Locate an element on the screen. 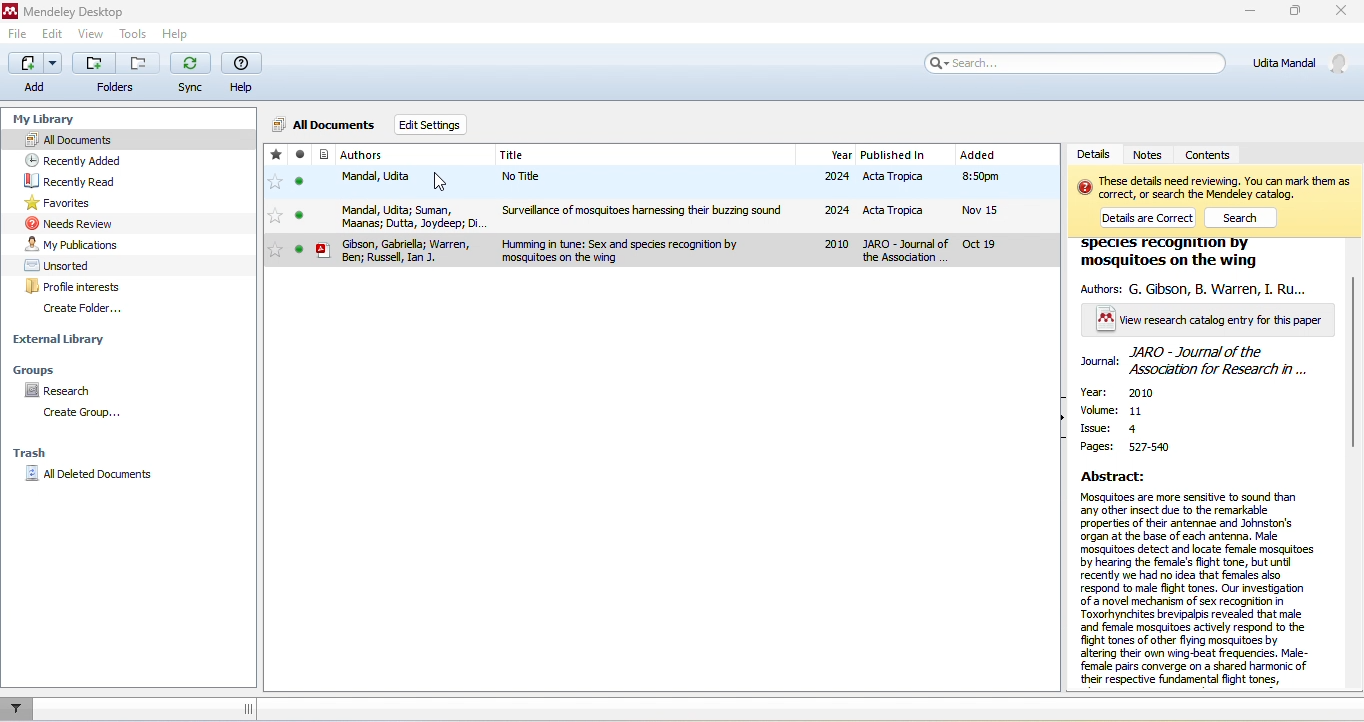 The height and width of the screenshot is (722, 1364). remove is located at coordinates (138, 62).